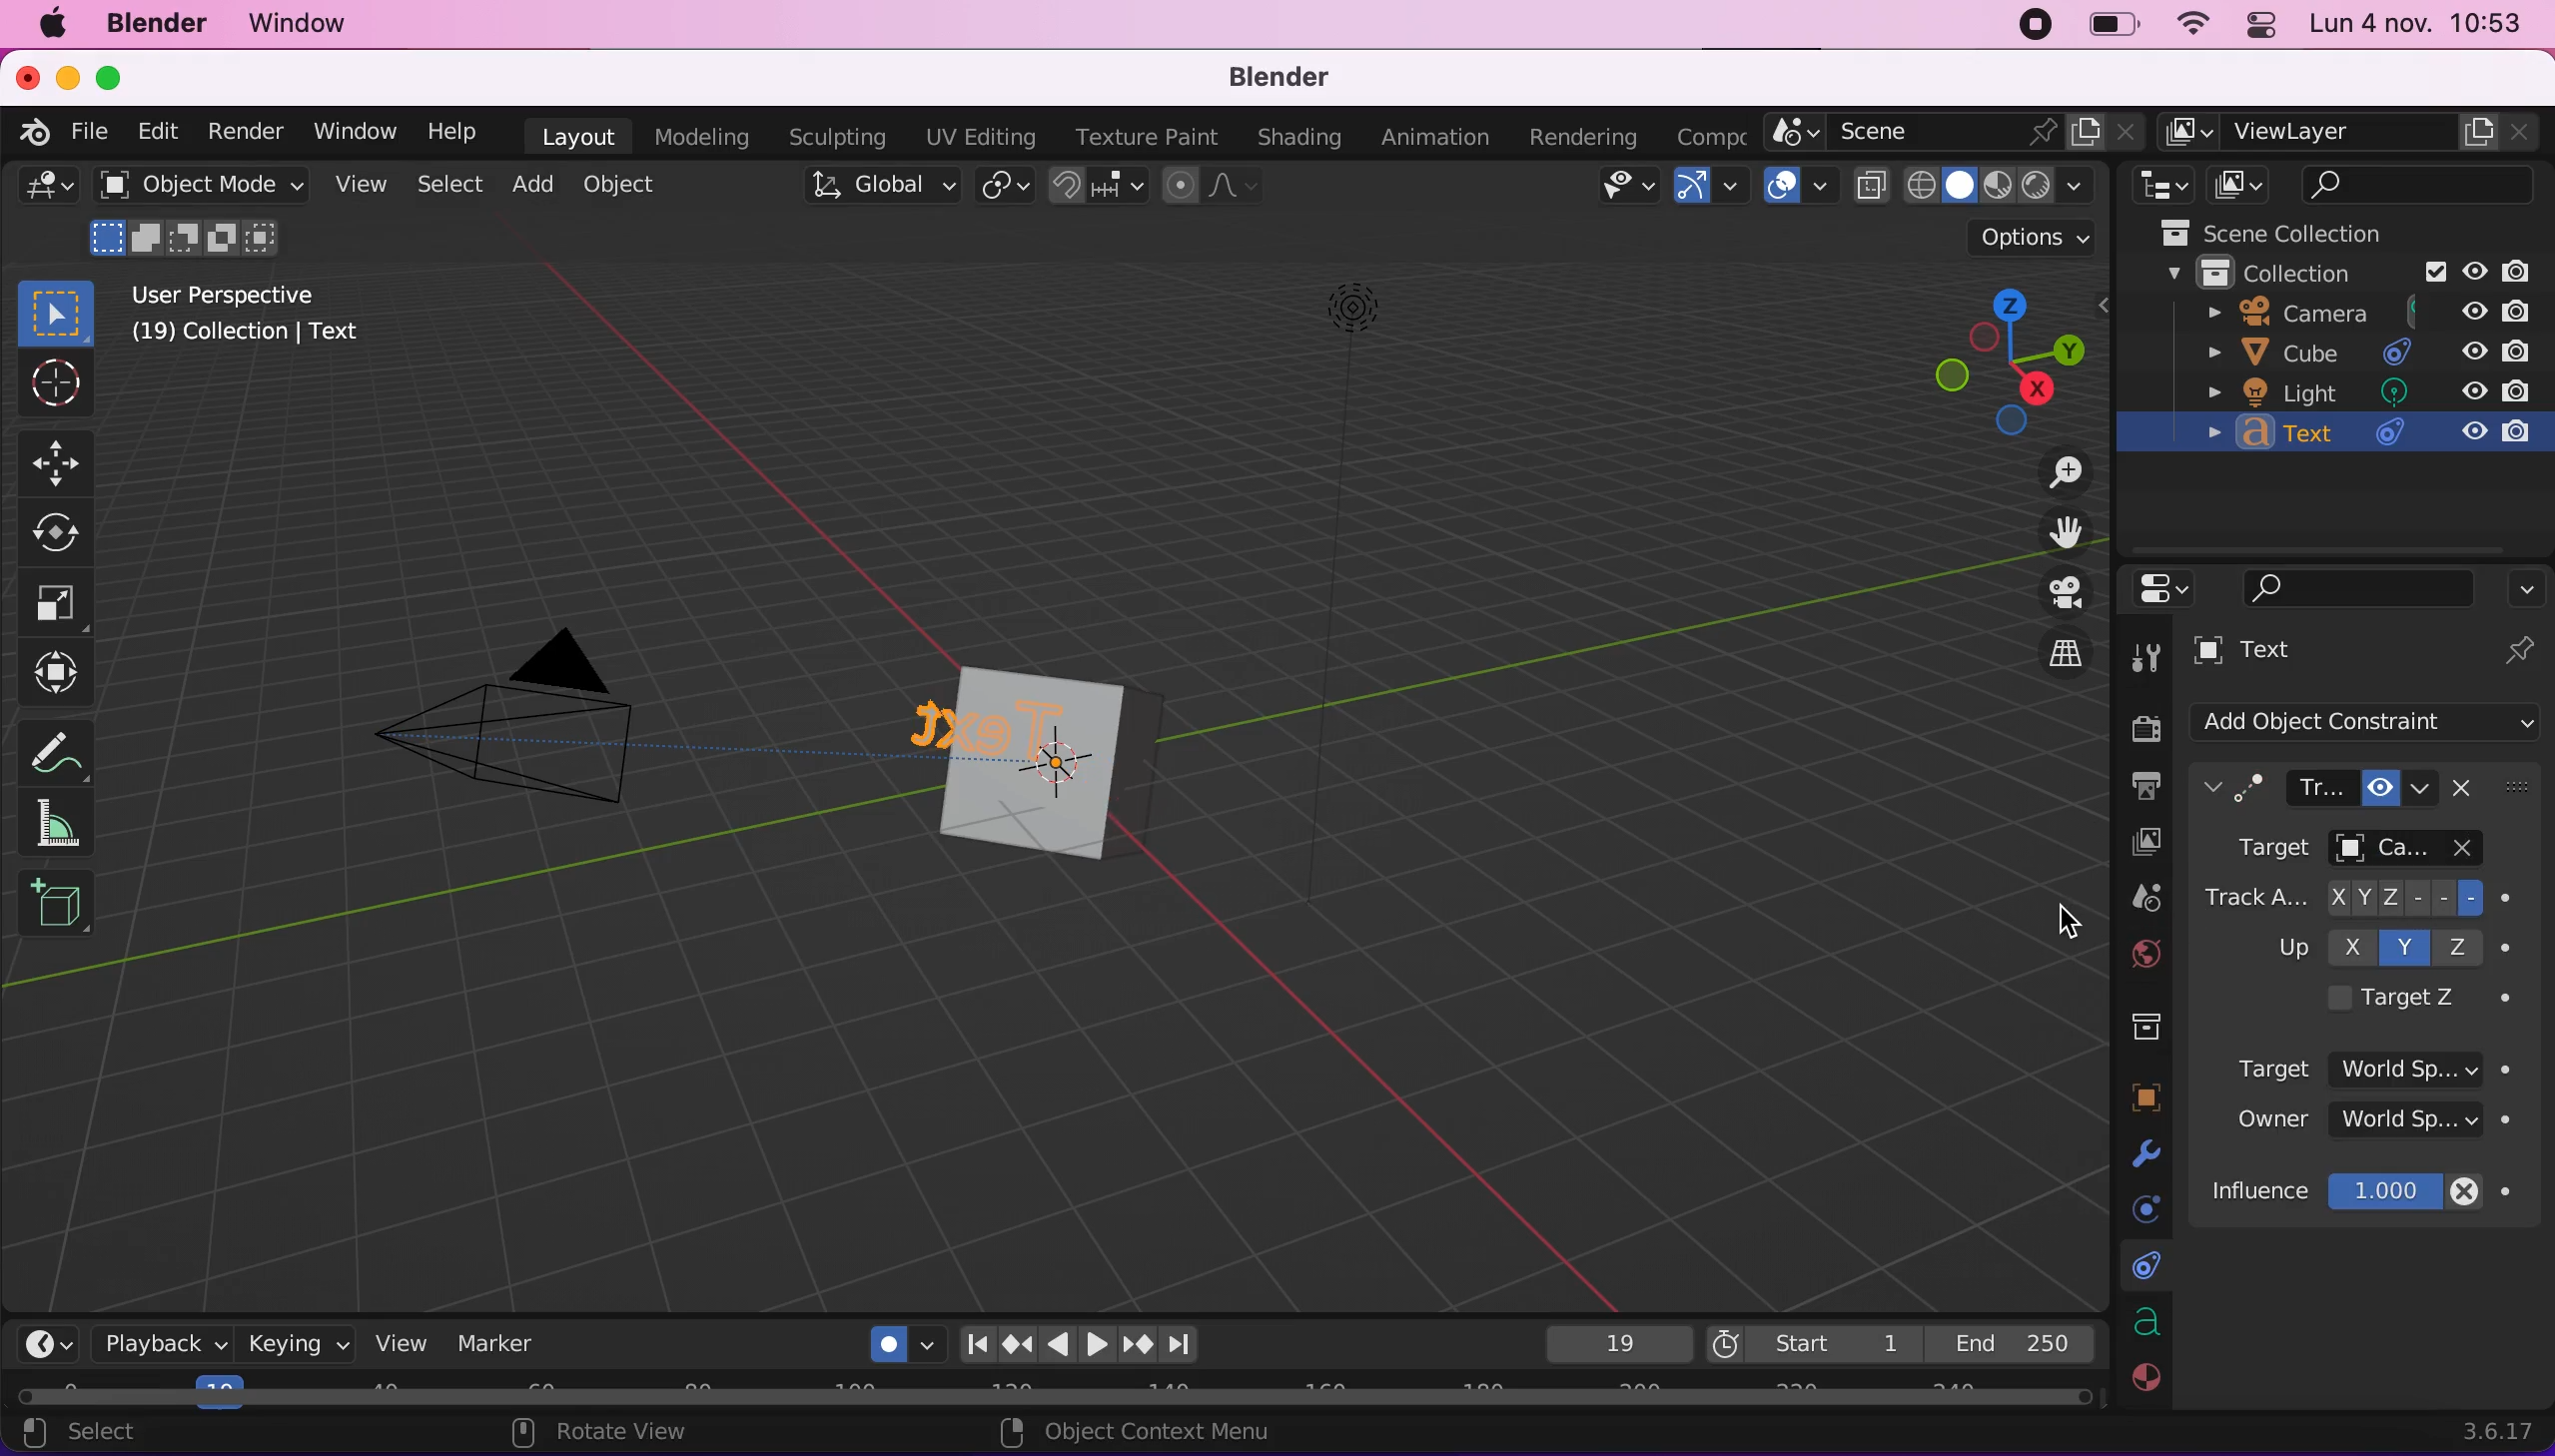 This screenshot has width=2555, height=1456. Describe the element at coordinates (69, 459) in the screenshot. I see `move` at that location.